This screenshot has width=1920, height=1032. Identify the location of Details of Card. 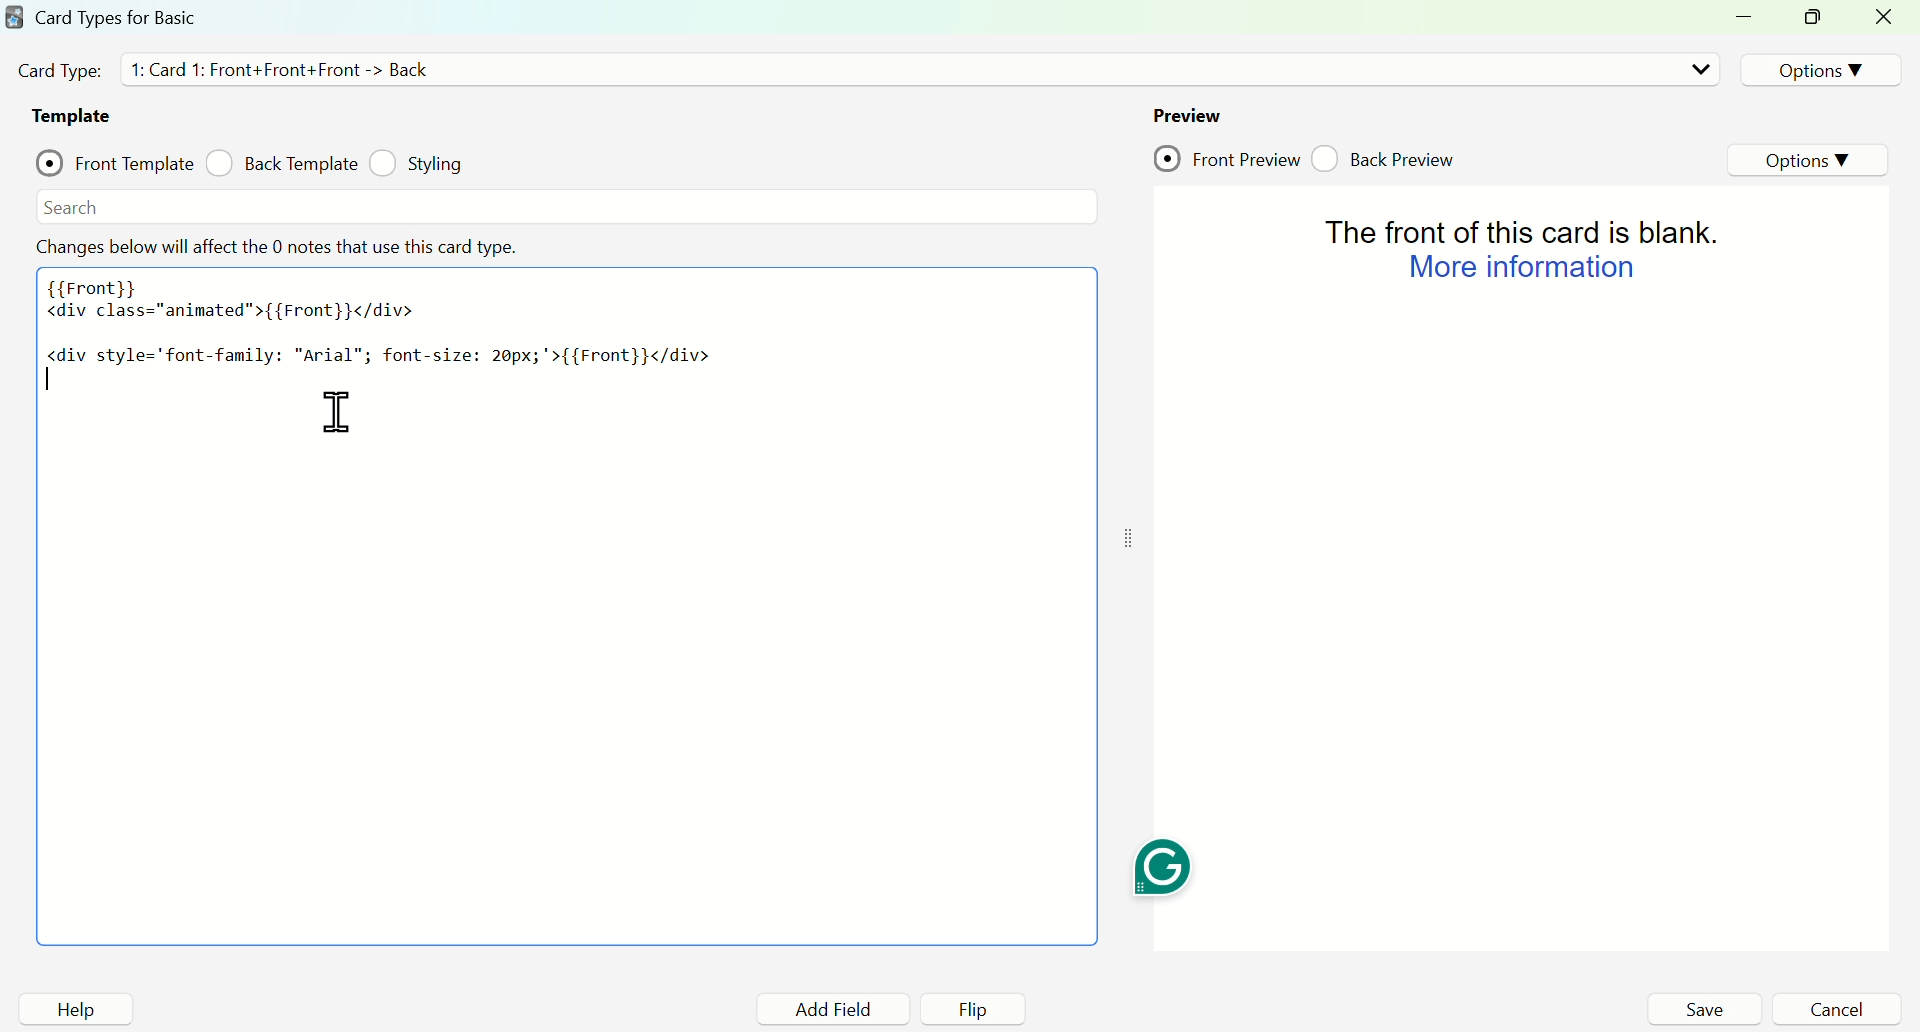
(289, 68).